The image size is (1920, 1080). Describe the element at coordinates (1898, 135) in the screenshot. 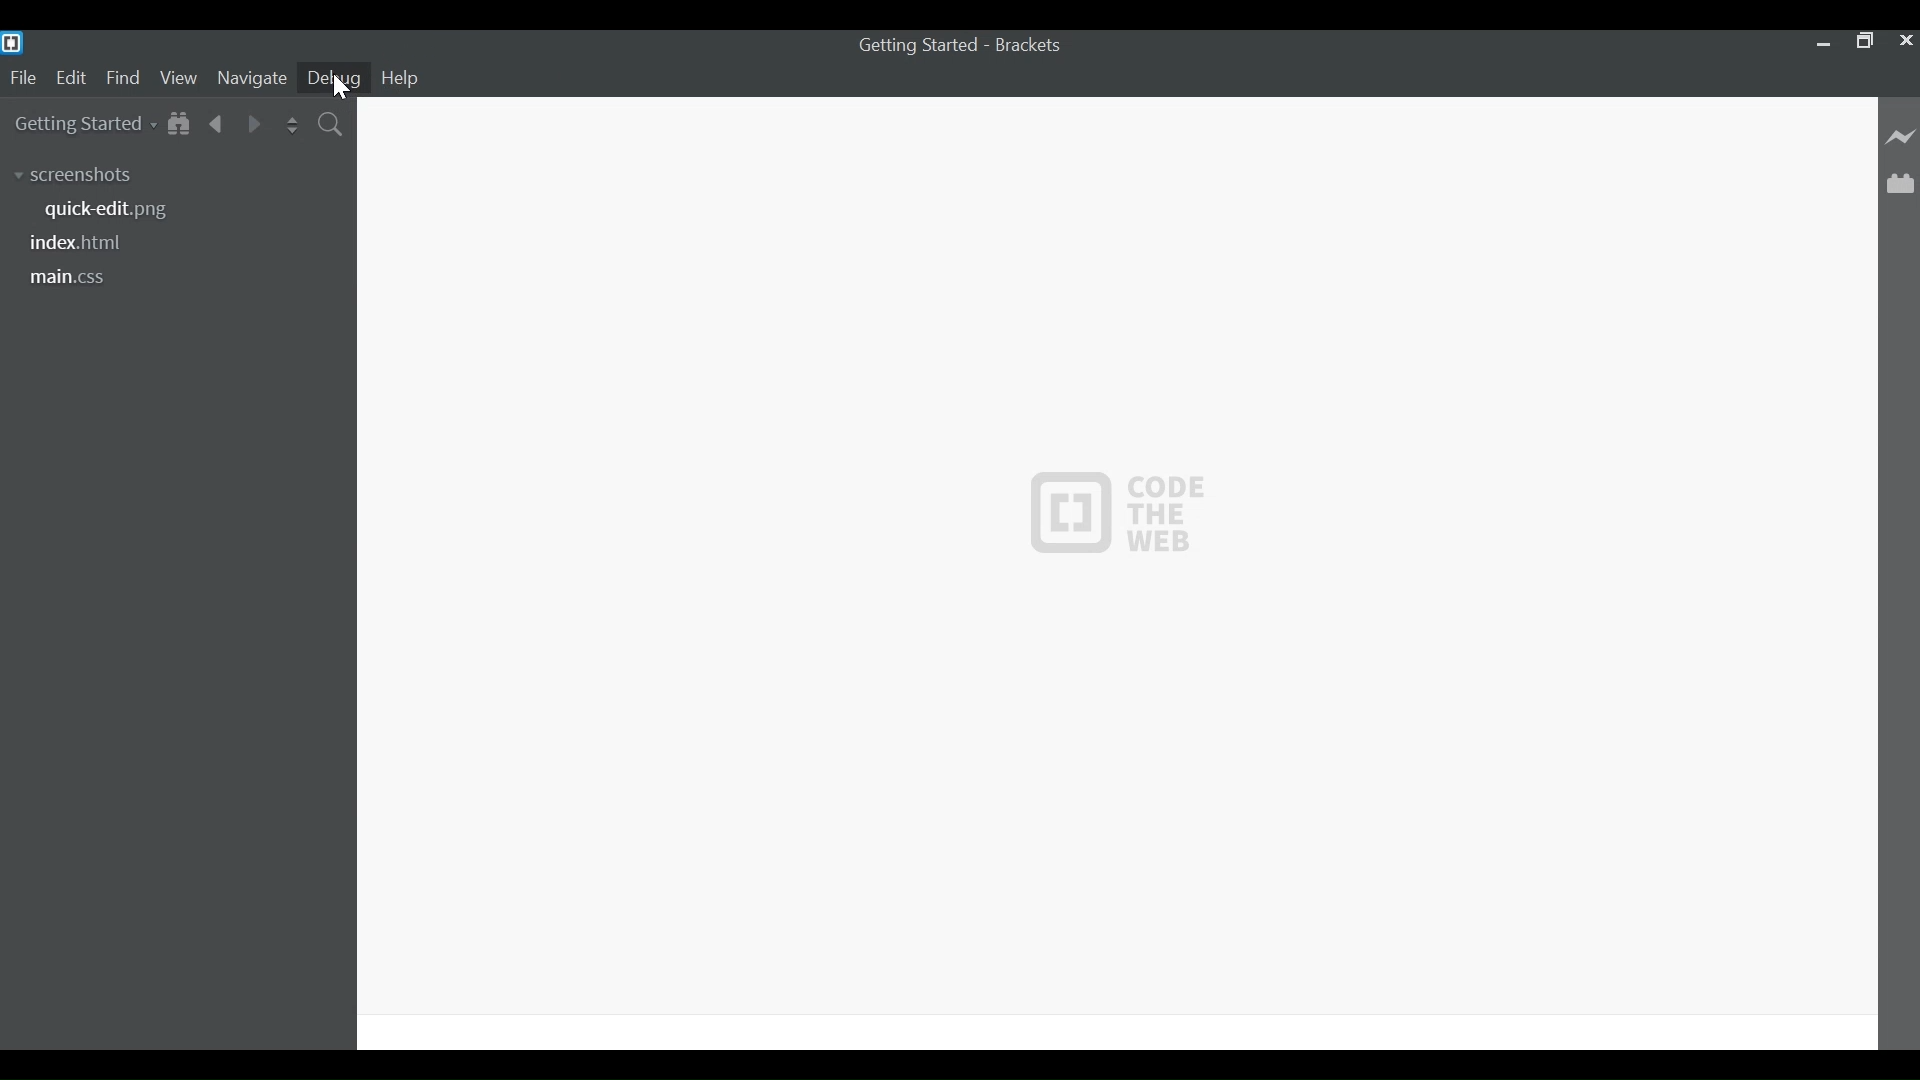

I see `Live Preview` at that location.